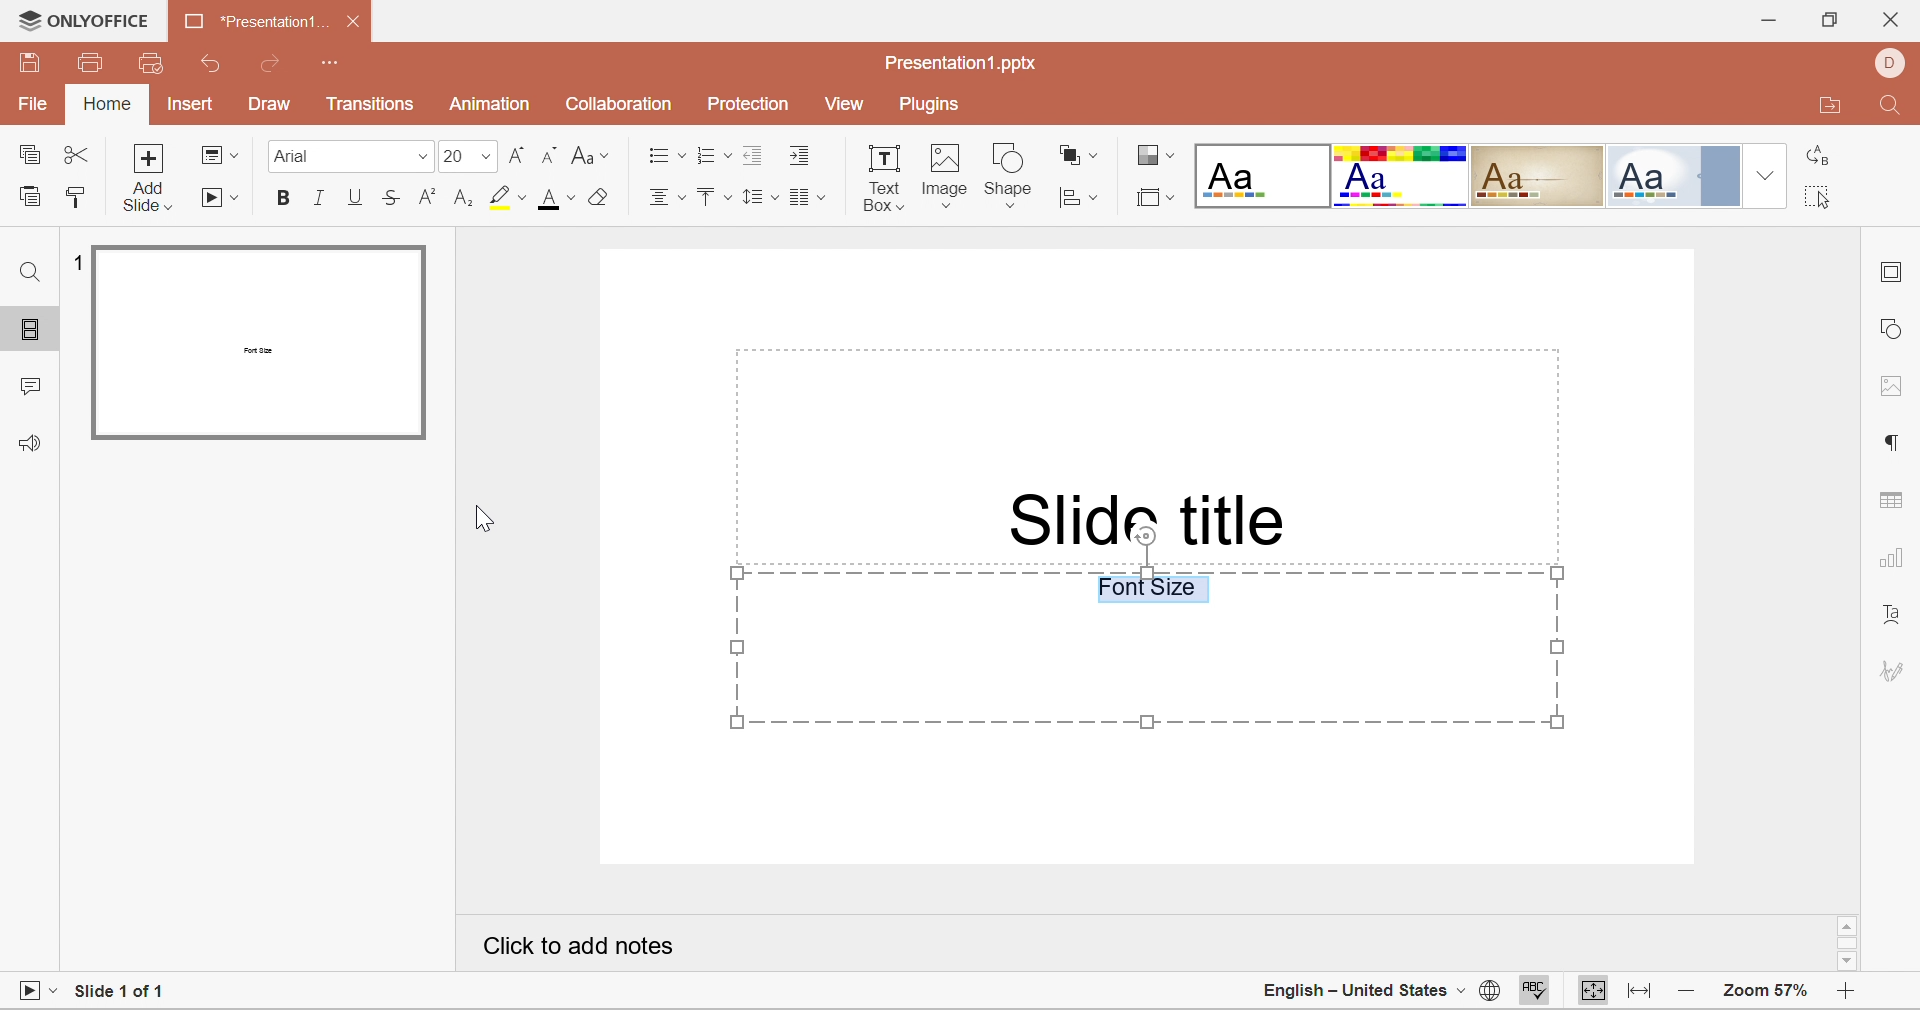 This screenshot has height=1010, width=1920. Describe the element at coordinates (711, 155) in the screenshot. I see `Numbering` at that location.